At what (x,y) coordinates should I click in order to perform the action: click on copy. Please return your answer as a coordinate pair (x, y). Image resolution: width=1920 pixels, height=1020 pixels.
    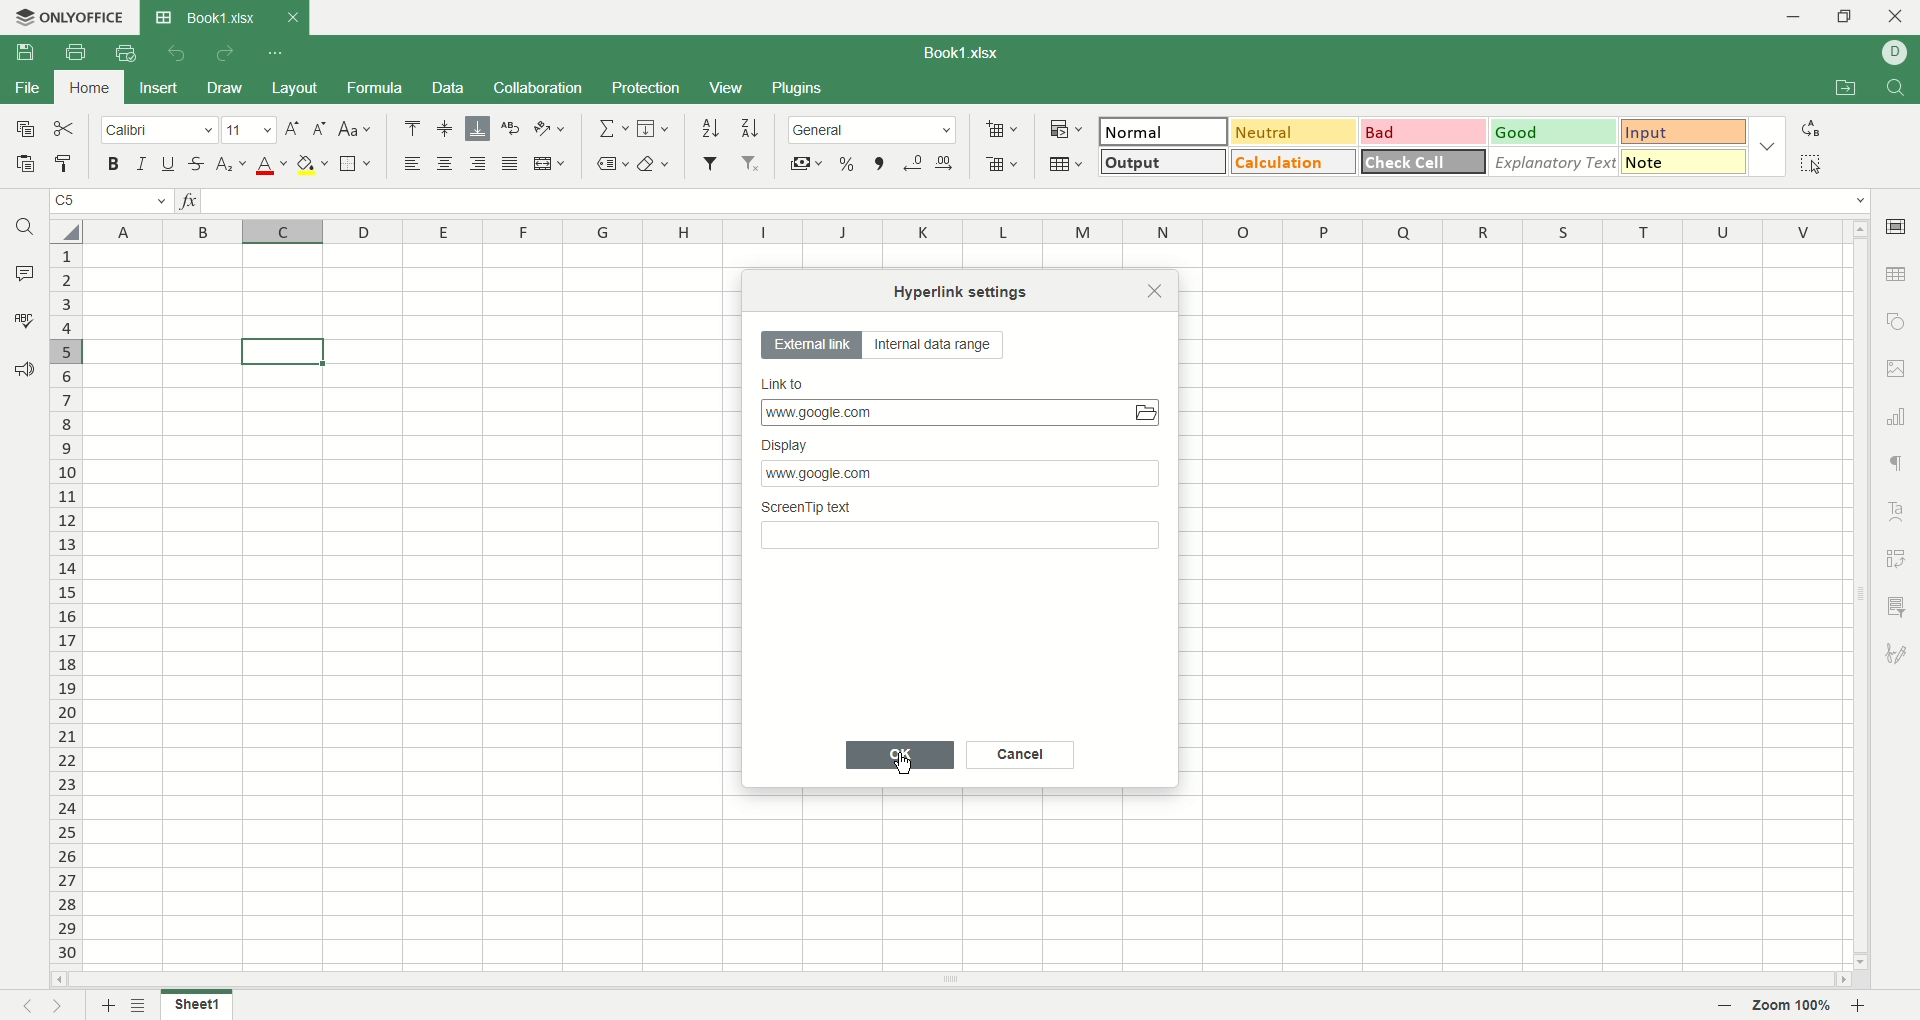
    Looking at the image, I should click on (23, 133).